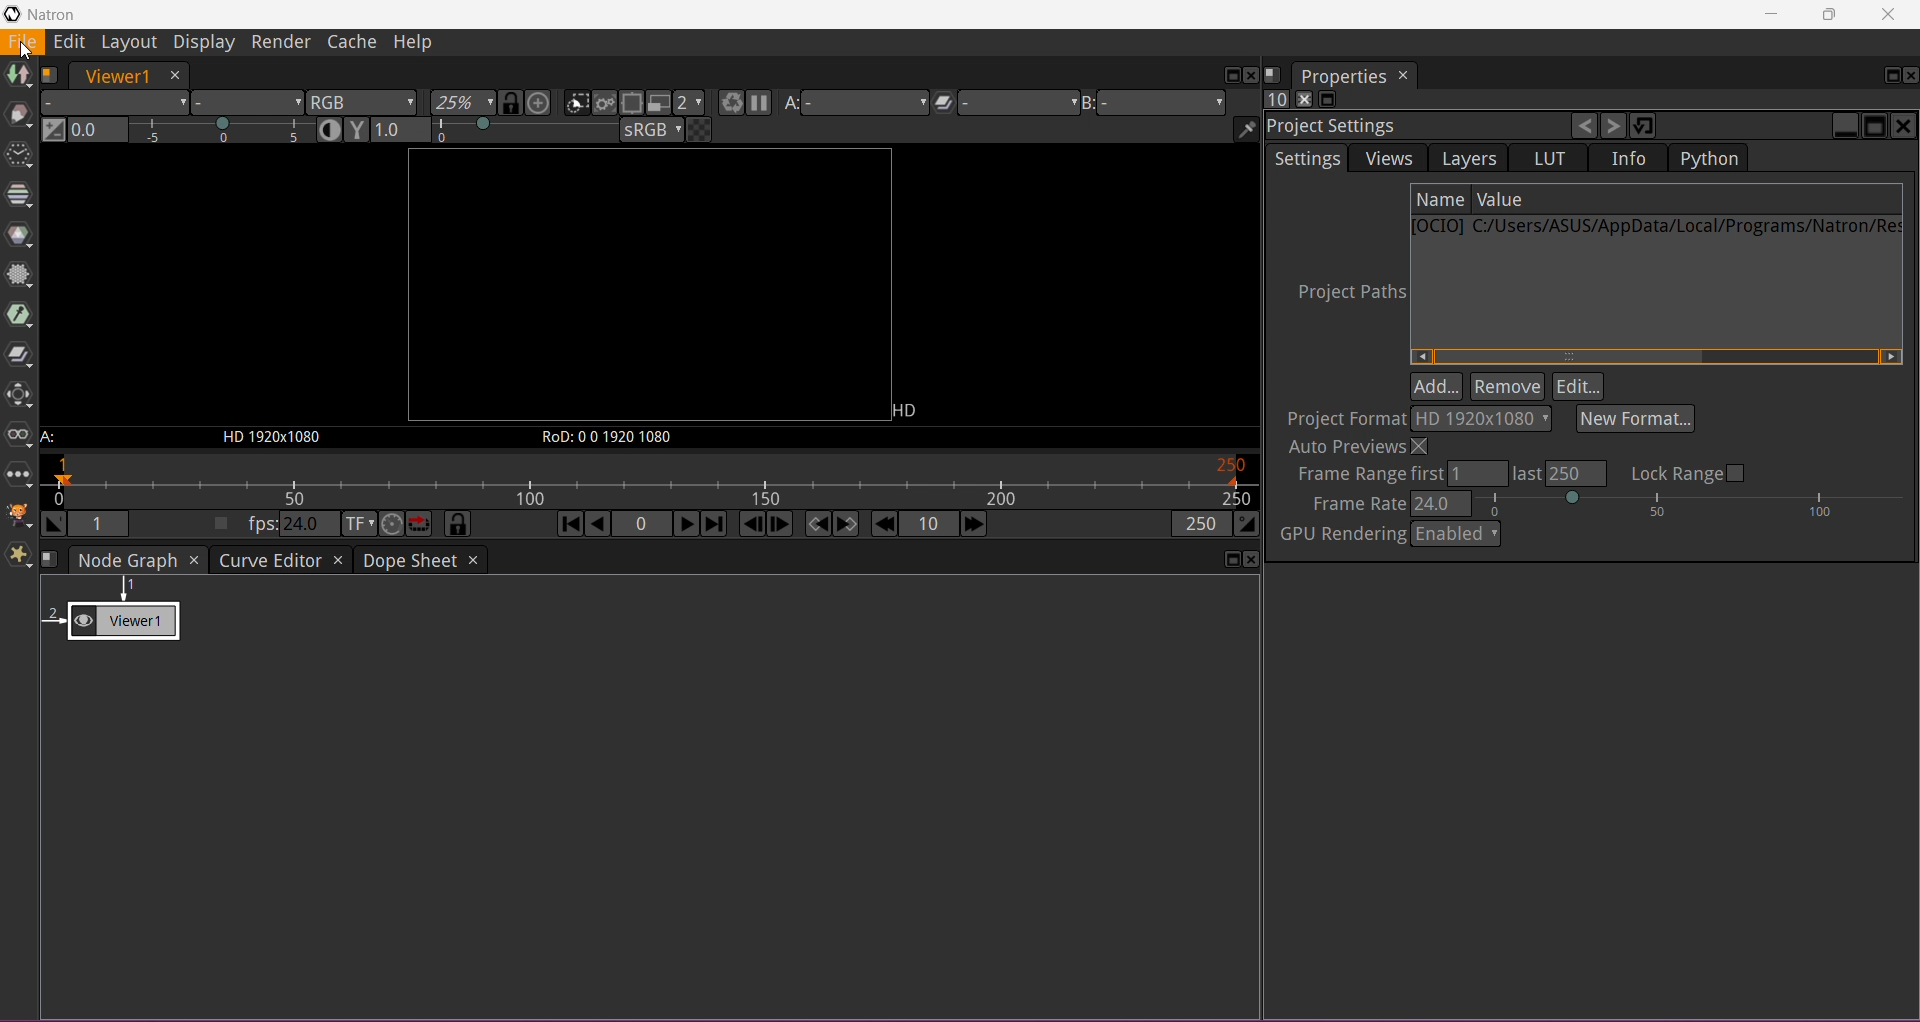  What do you see at coordinates (1254, 560) in the screenshot?
I see `Close pane` at bounding box center [1254, 560].